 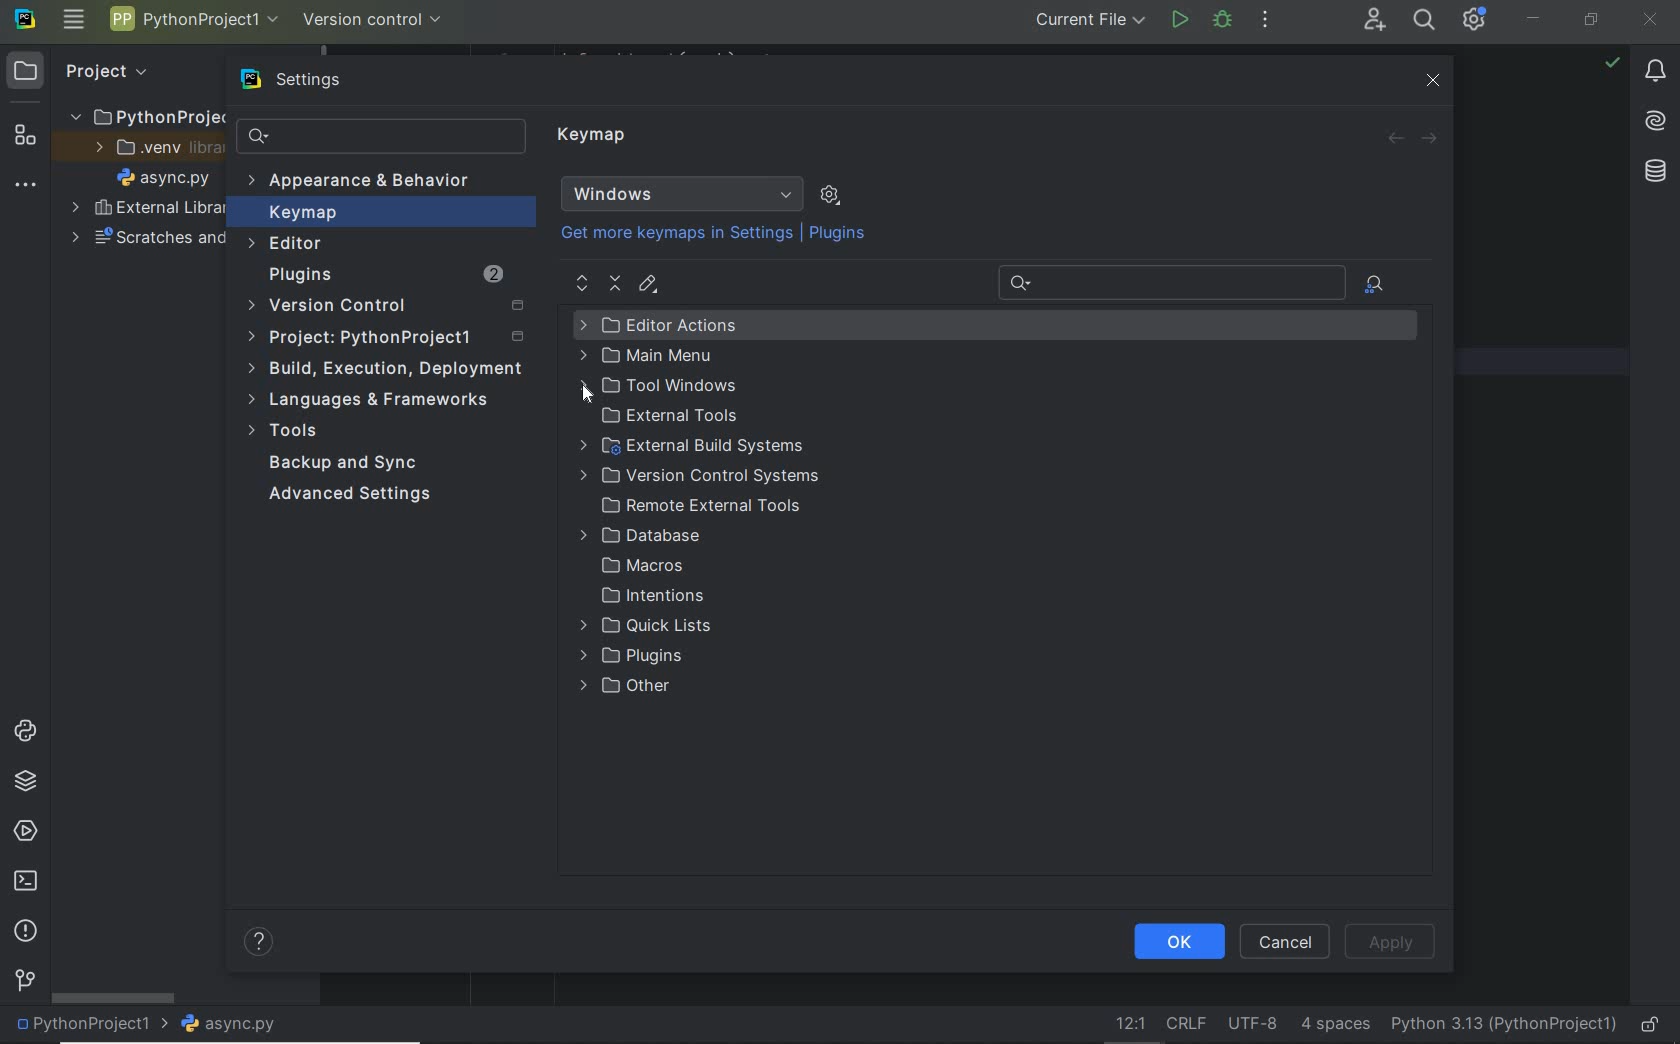 What do you see at coordinates (111, 997) in the screenshot?
I see `scrollbar` at bounding box center [111, 997].